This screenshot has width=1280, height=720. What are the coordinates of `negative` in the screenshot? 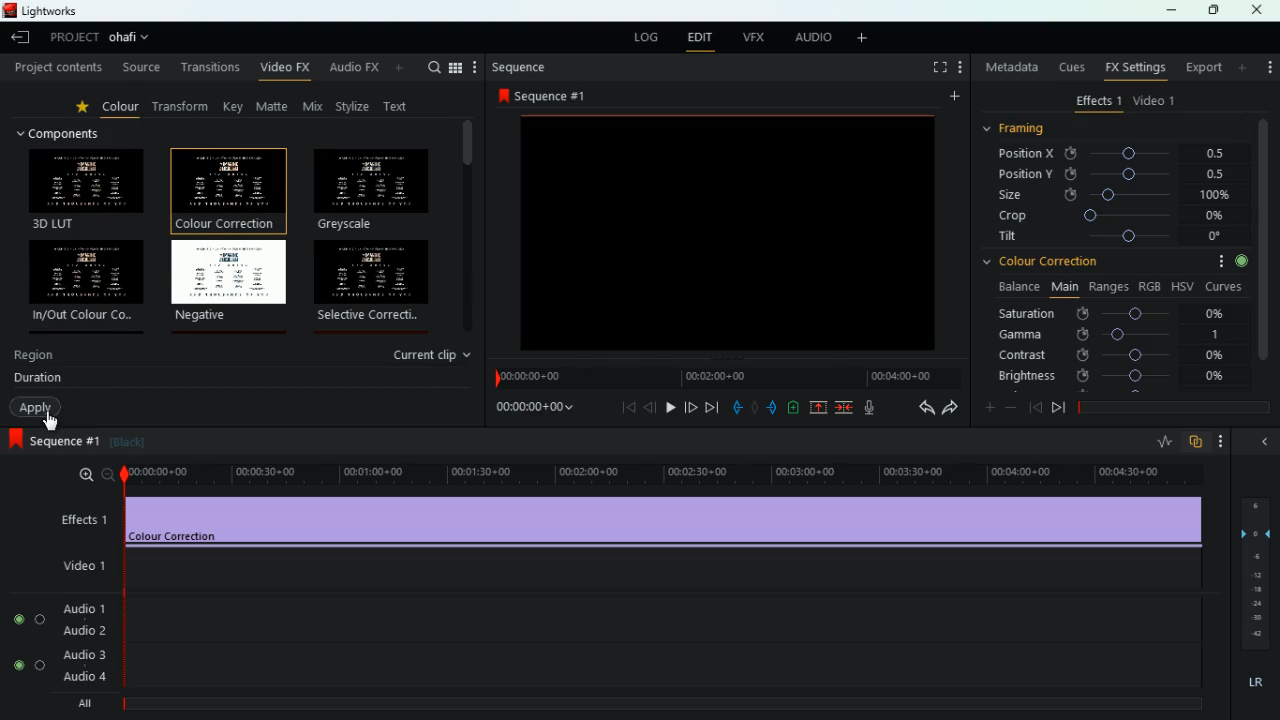 It's located at (229, 282).